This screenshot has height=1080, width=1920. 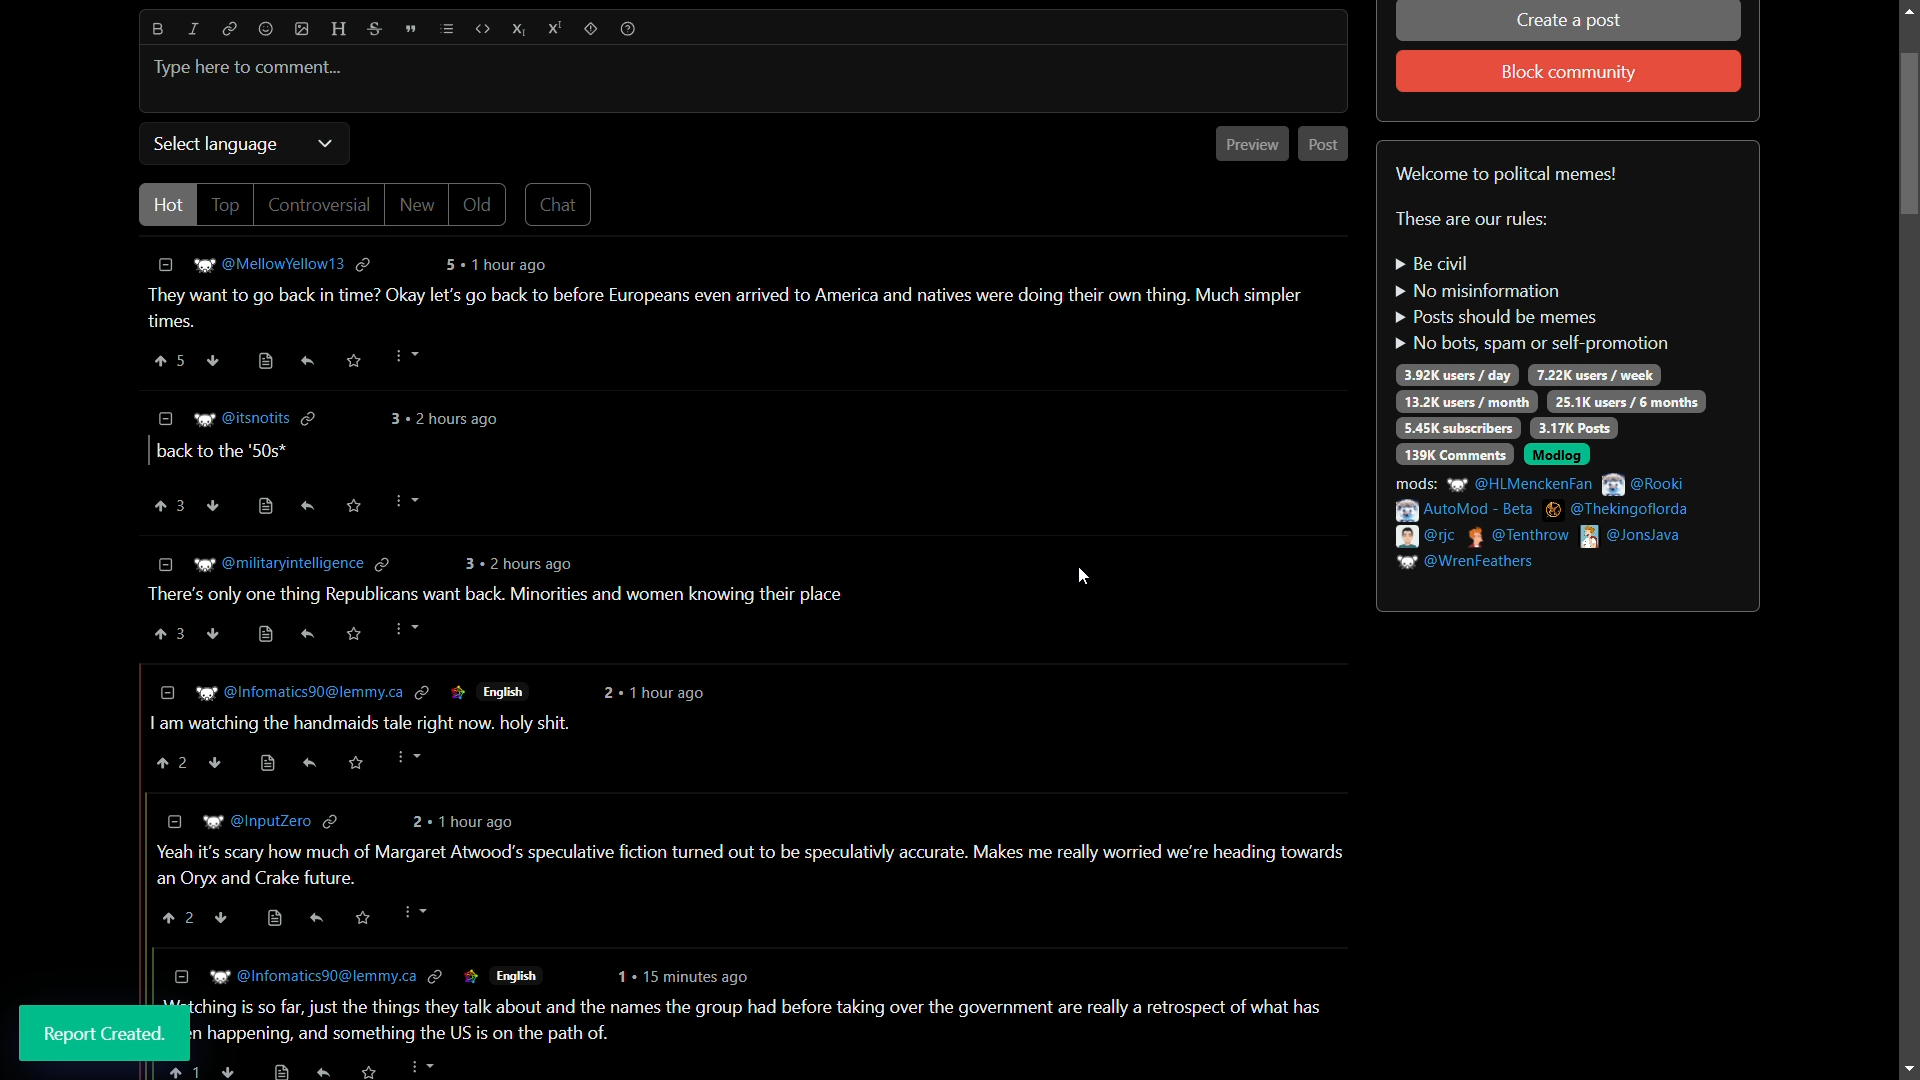 I want to click on preview, so click(x=1253, y=144).